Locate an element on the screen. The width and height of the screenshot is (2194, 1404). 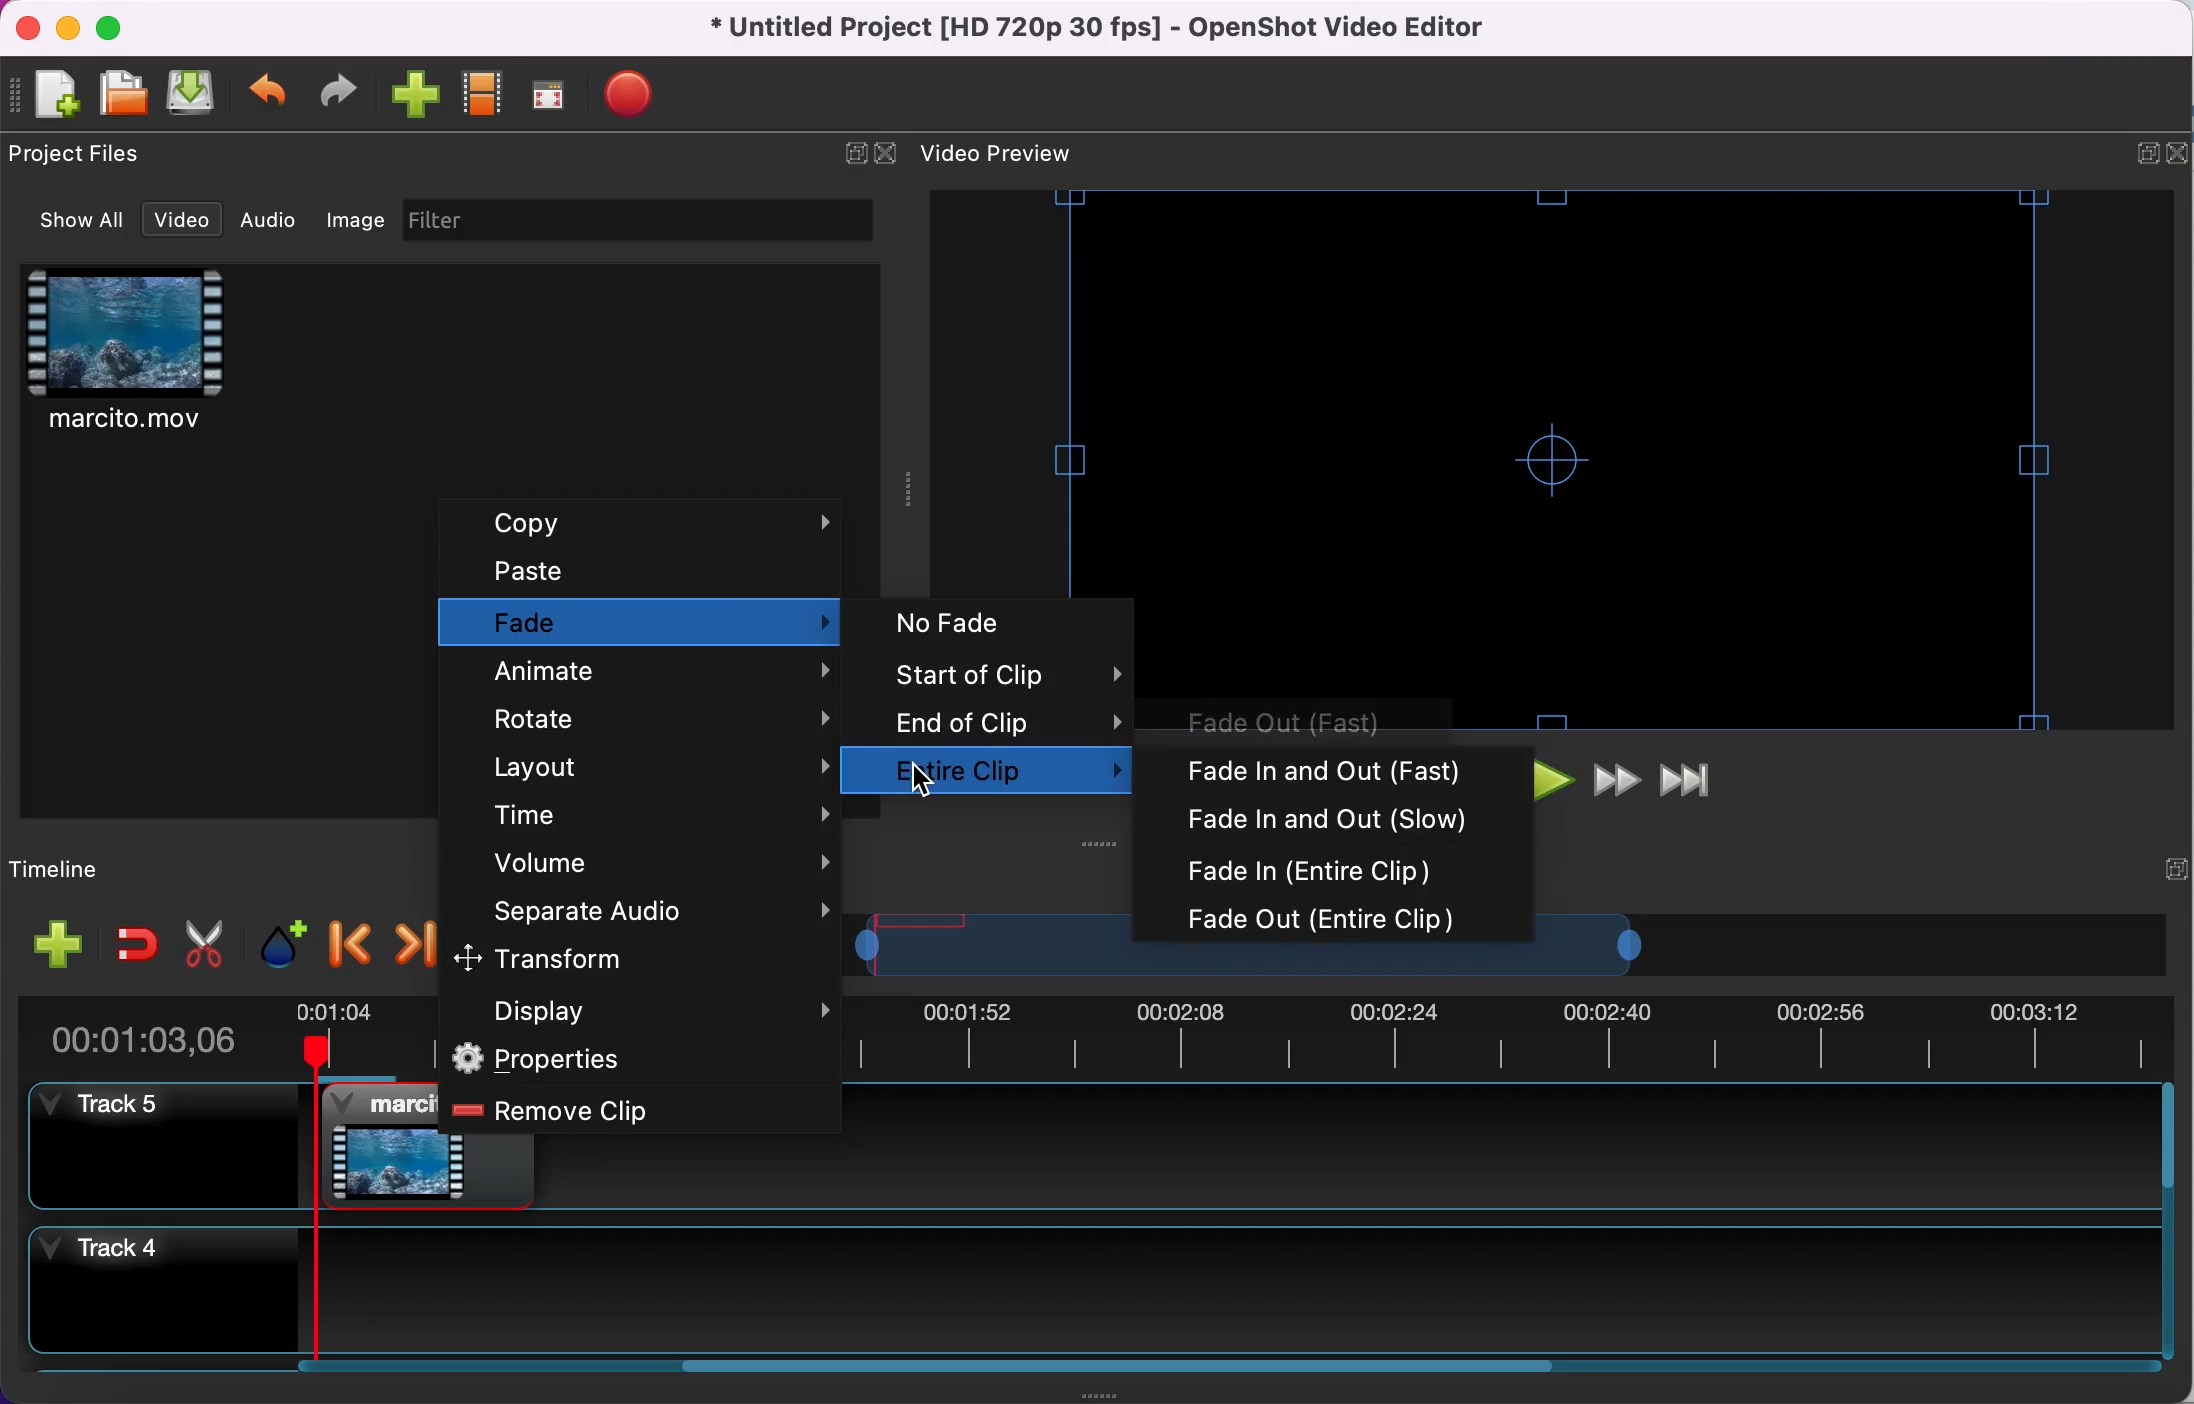
timebar is located at coordinates (1510, 1035).